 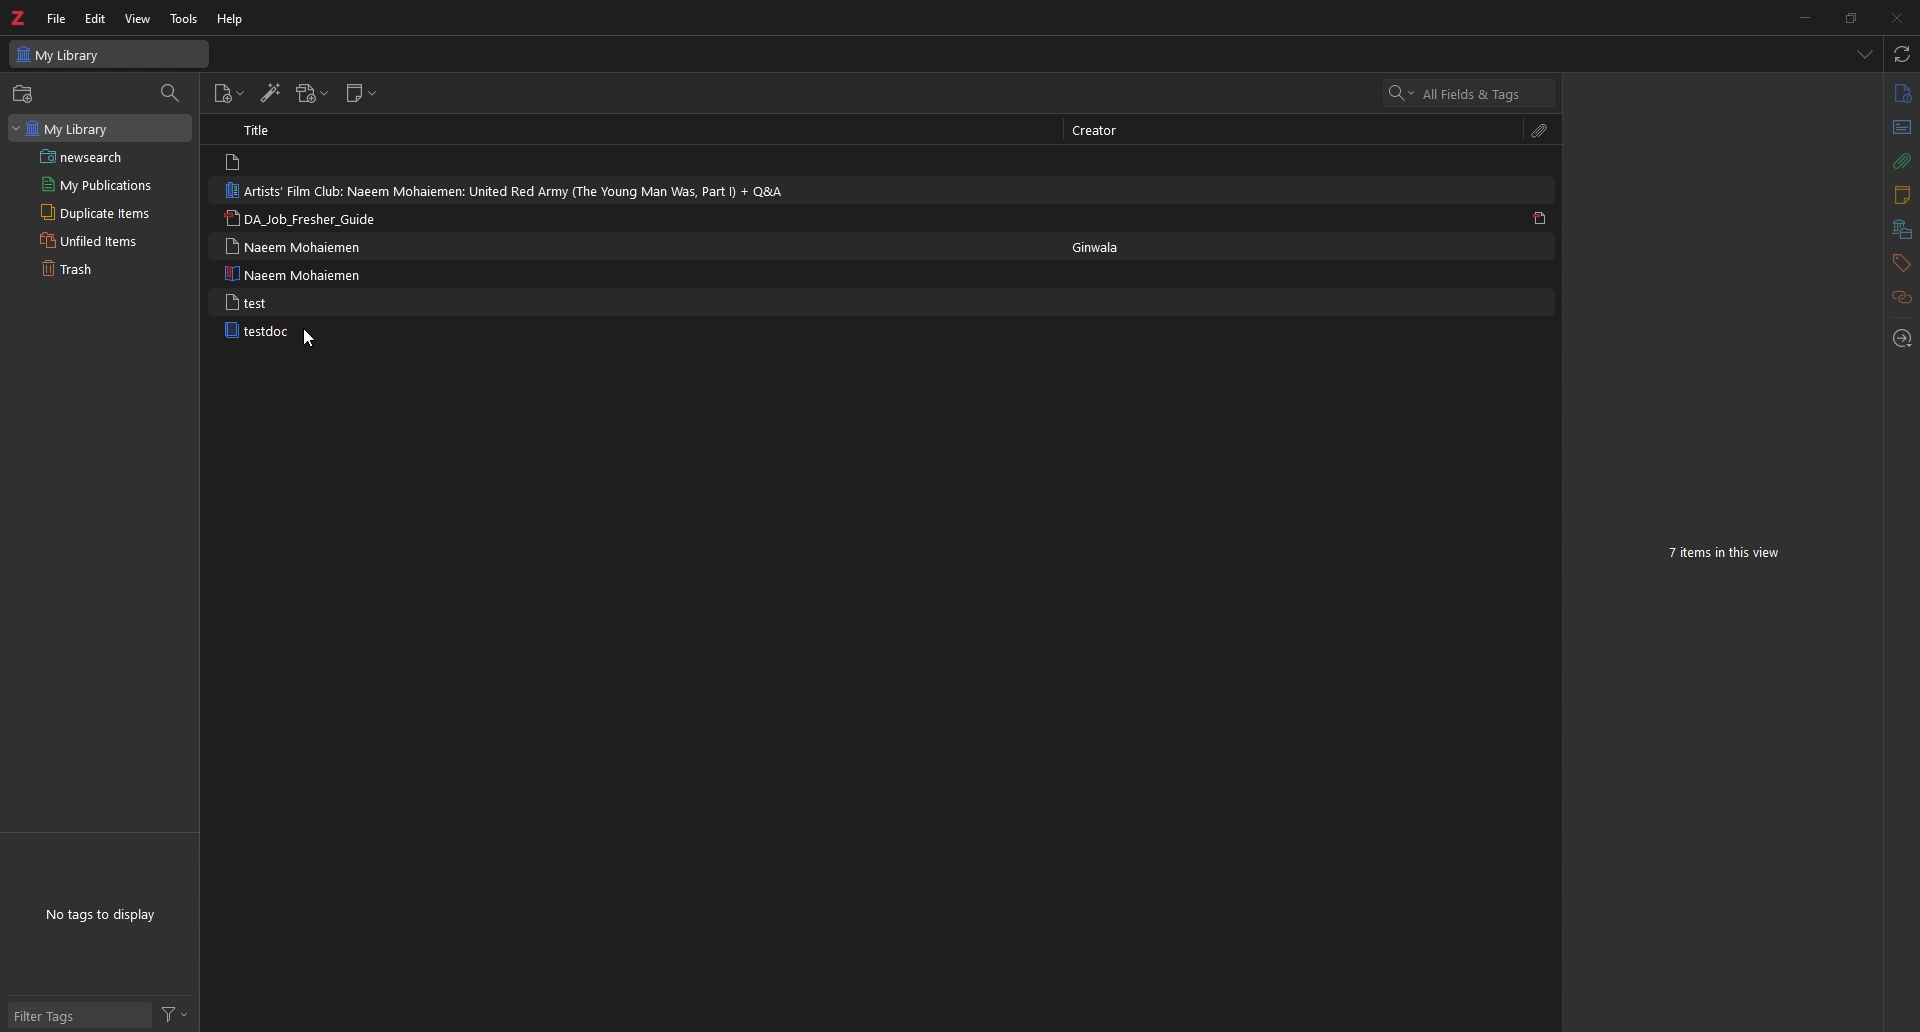 I want to click on filter tags, so click(x=177, y=1017).